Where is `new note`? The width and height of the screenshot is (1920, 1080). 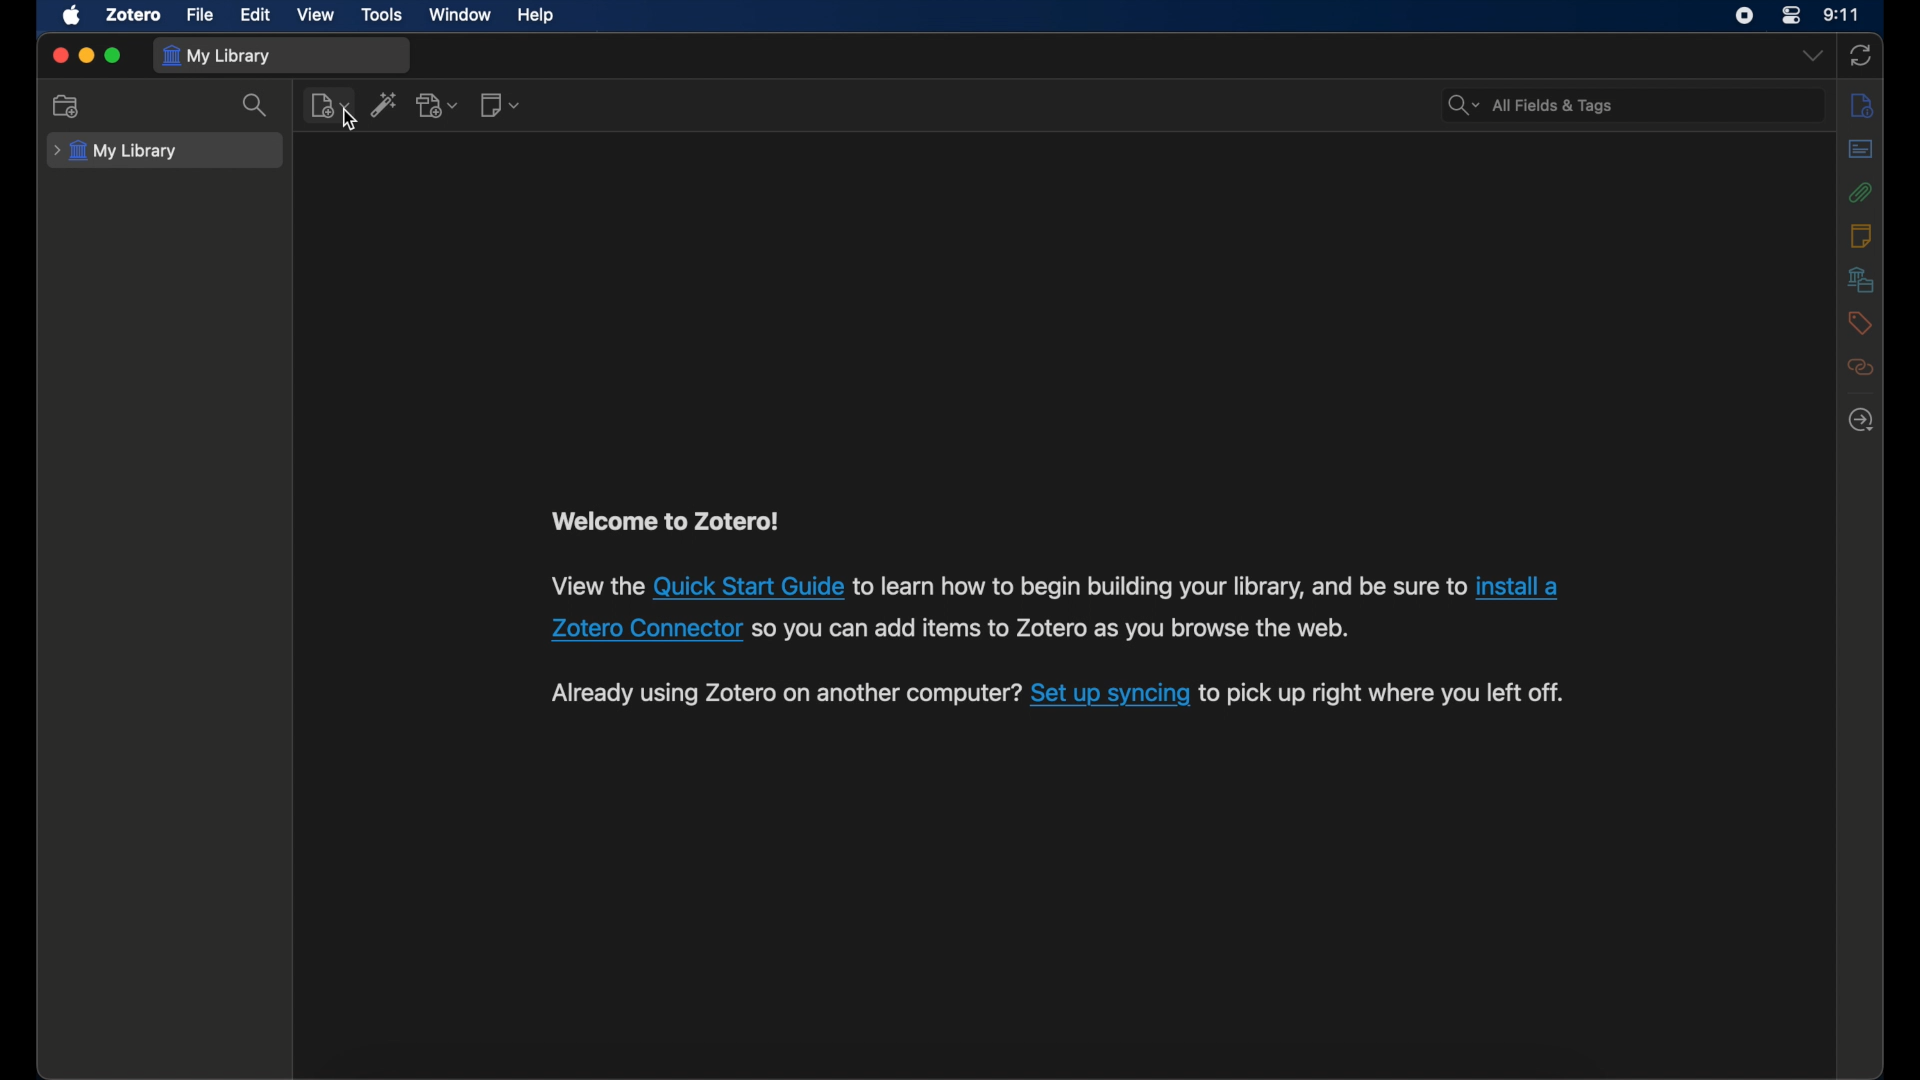
new note is located at coordinates (500, 105).